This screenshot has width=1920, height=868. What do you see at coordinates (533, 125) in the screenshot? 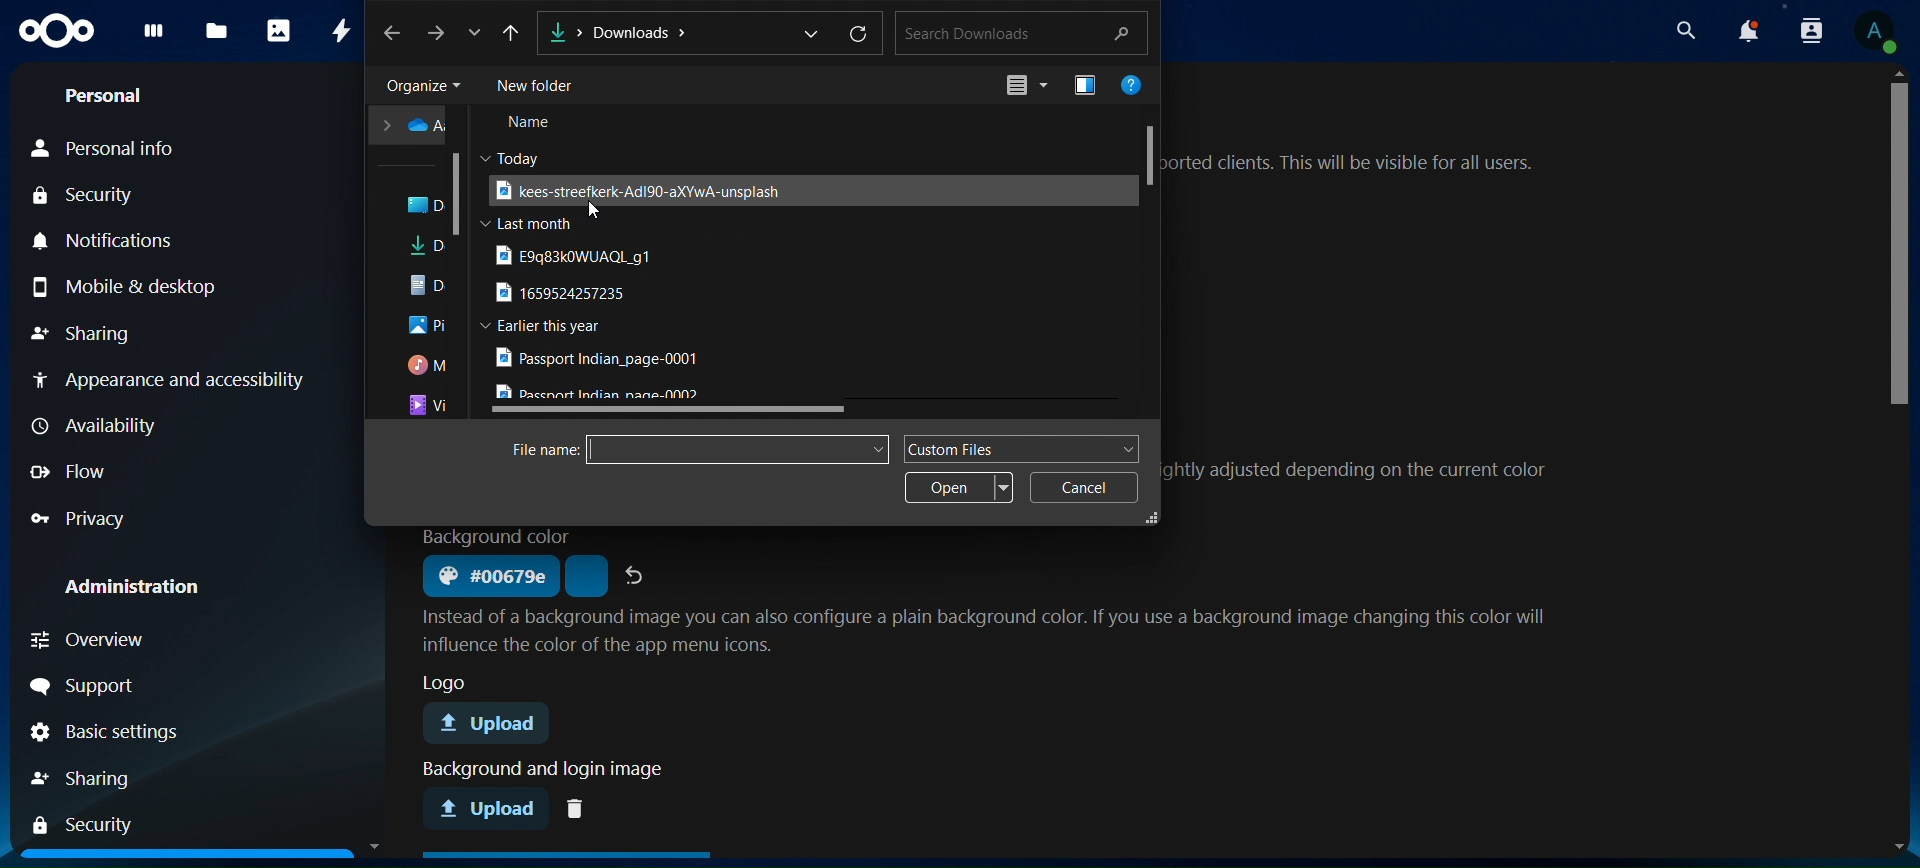
I see `name` at bounding box center [533, 125].